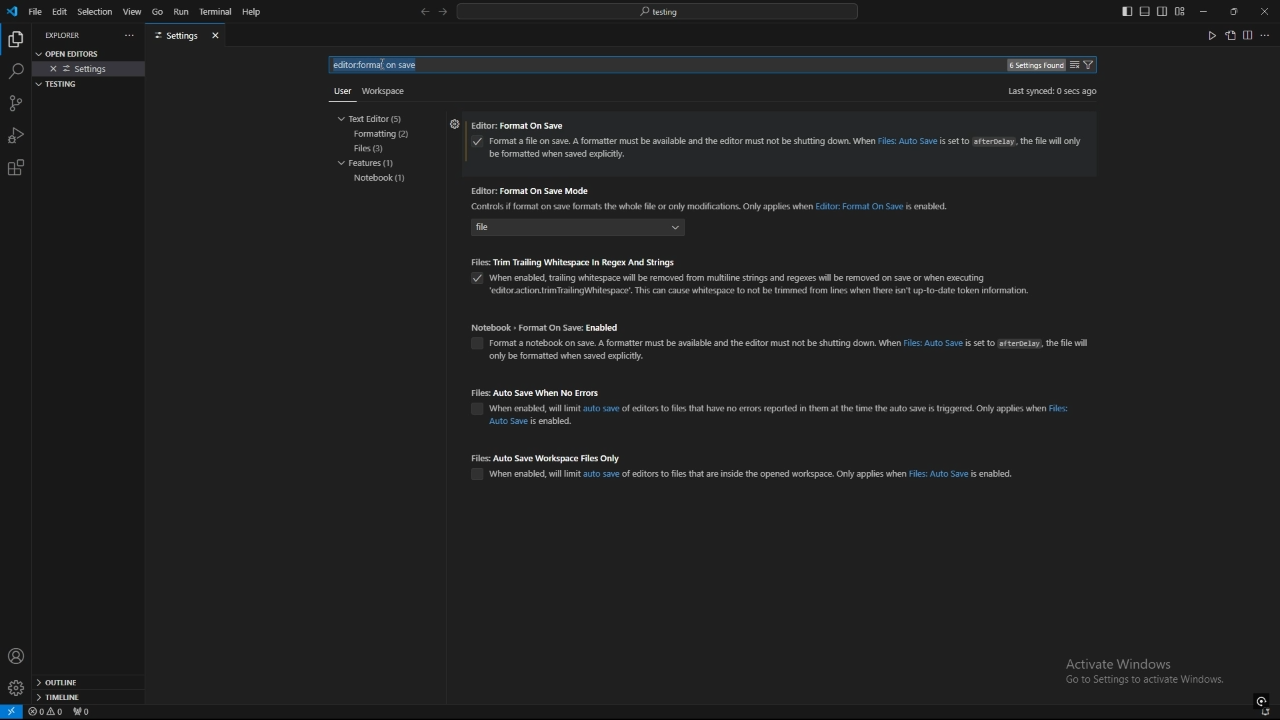  Describe the element at coordinates (35, 11) in the screenshot. I see `file` at that location.